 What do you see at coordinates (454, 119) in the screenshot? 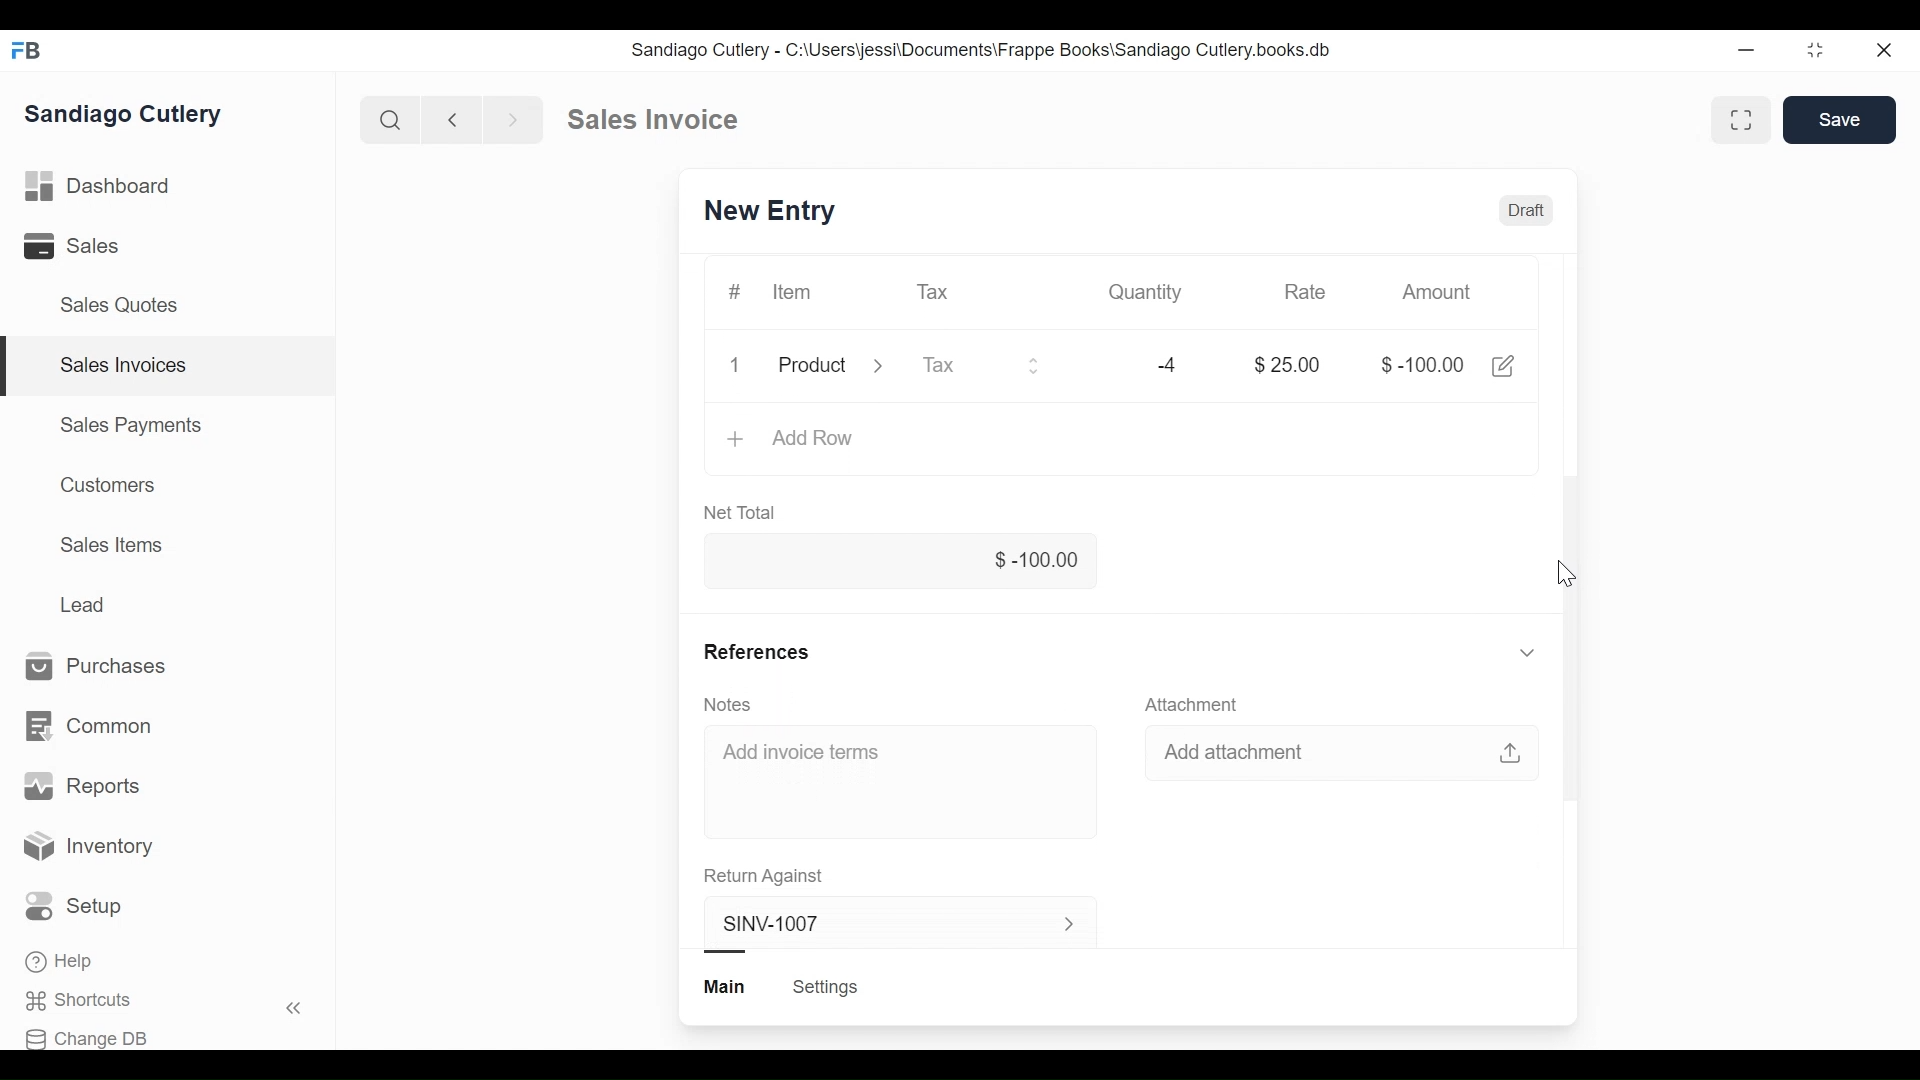
I see `Previous` at bounding box center [454, 119].